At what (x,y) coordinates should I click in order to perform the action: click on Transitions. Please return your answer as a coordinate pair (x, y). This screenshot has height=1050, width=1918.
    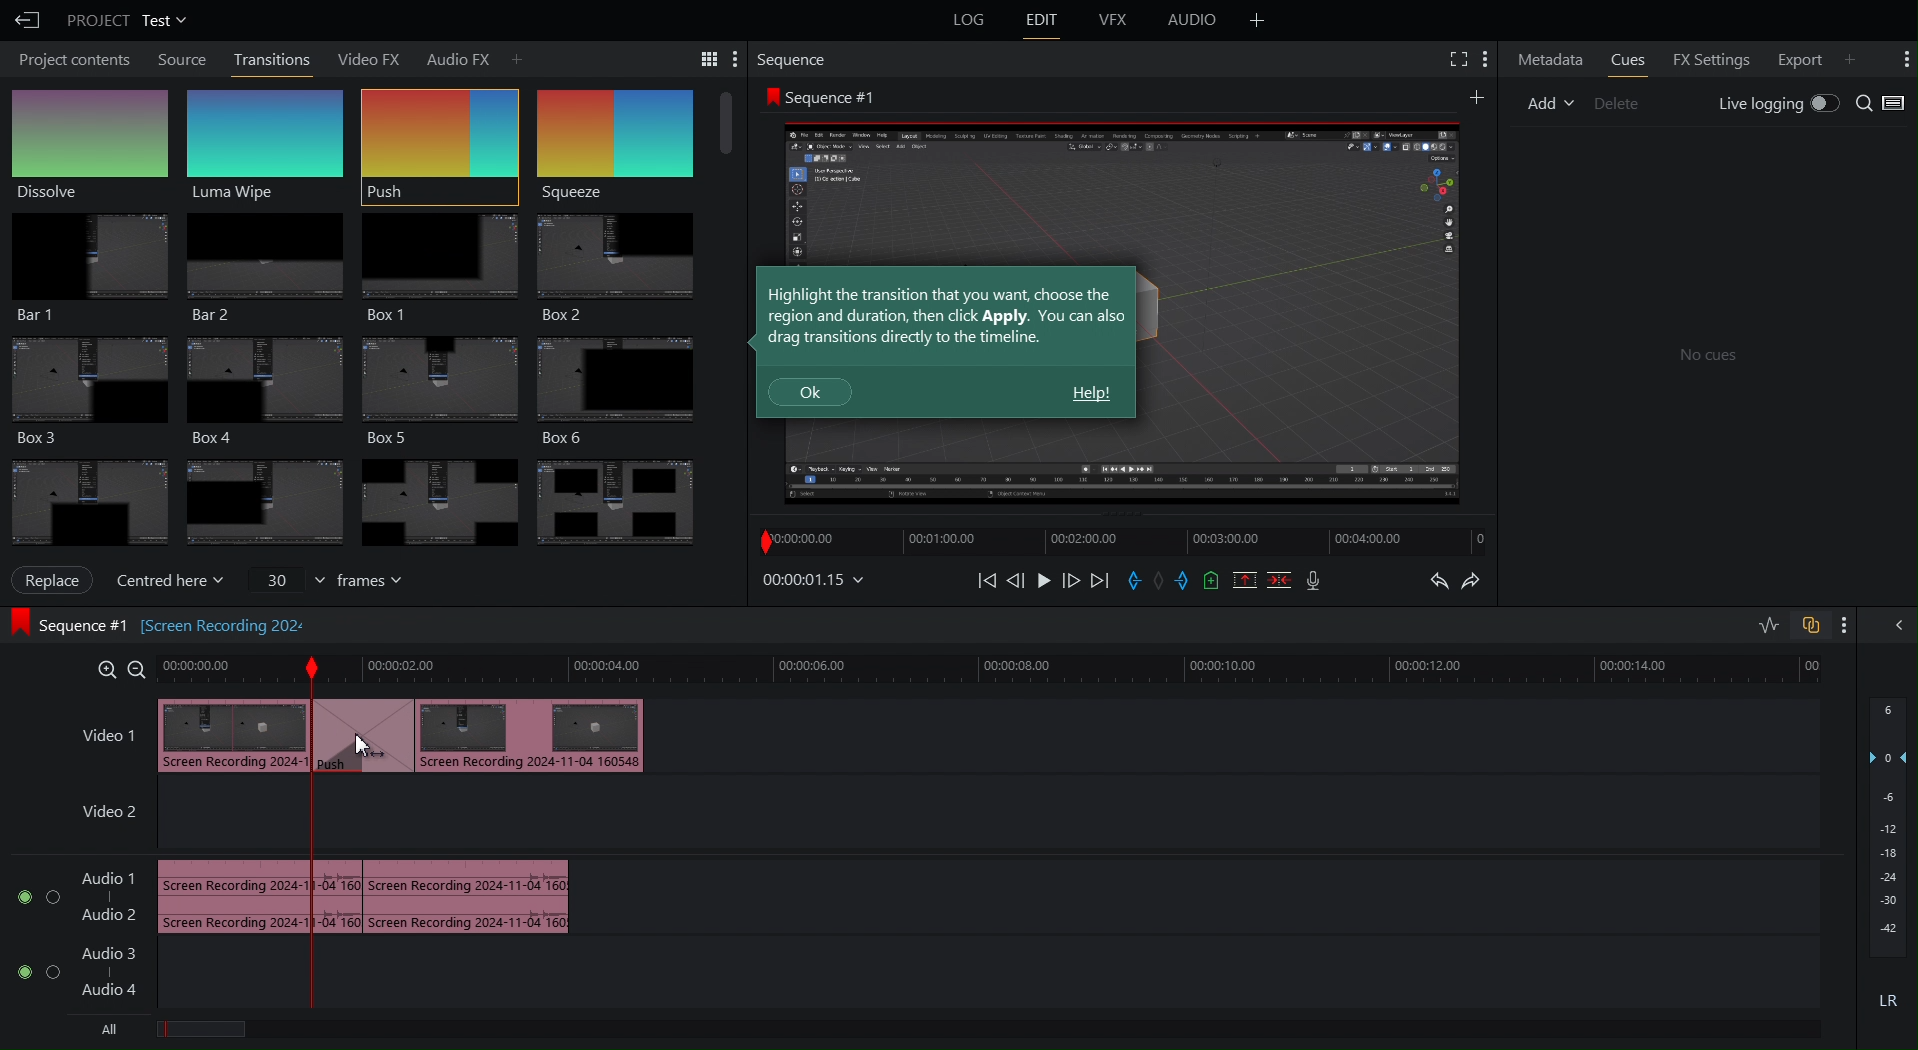
    Looking at the image, I should click on (273, 58).